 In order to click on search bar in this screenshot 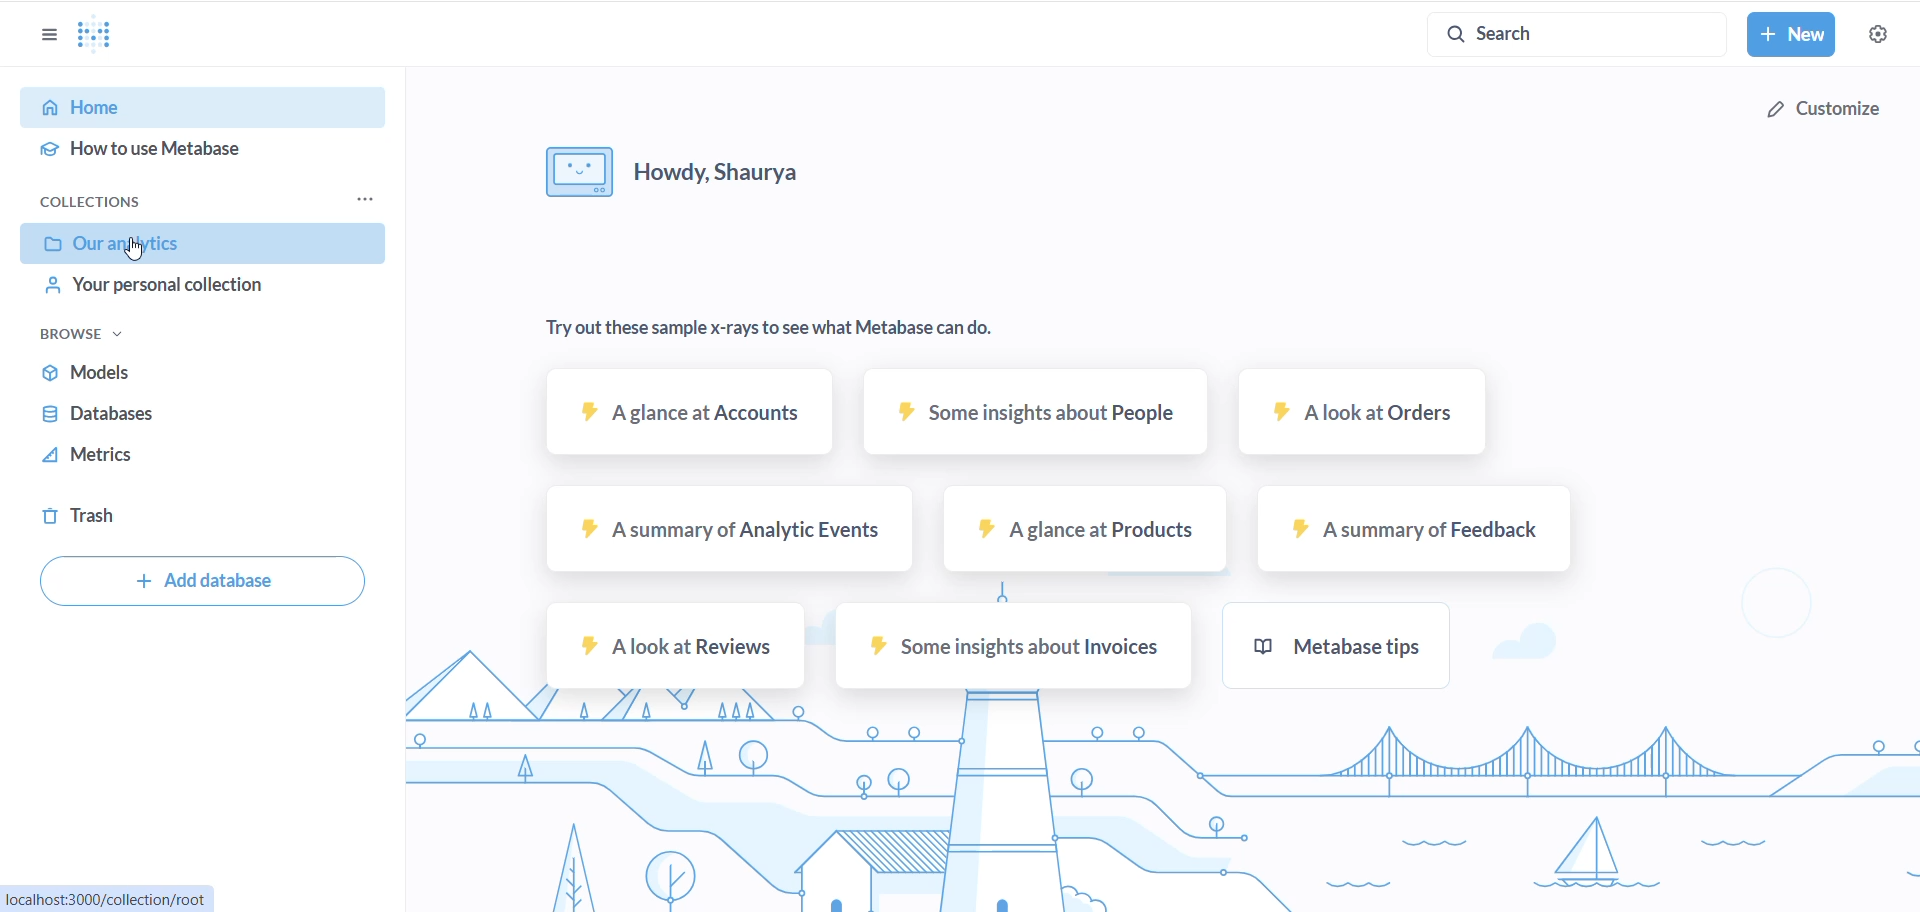, I will do `click(1564, 29)`.